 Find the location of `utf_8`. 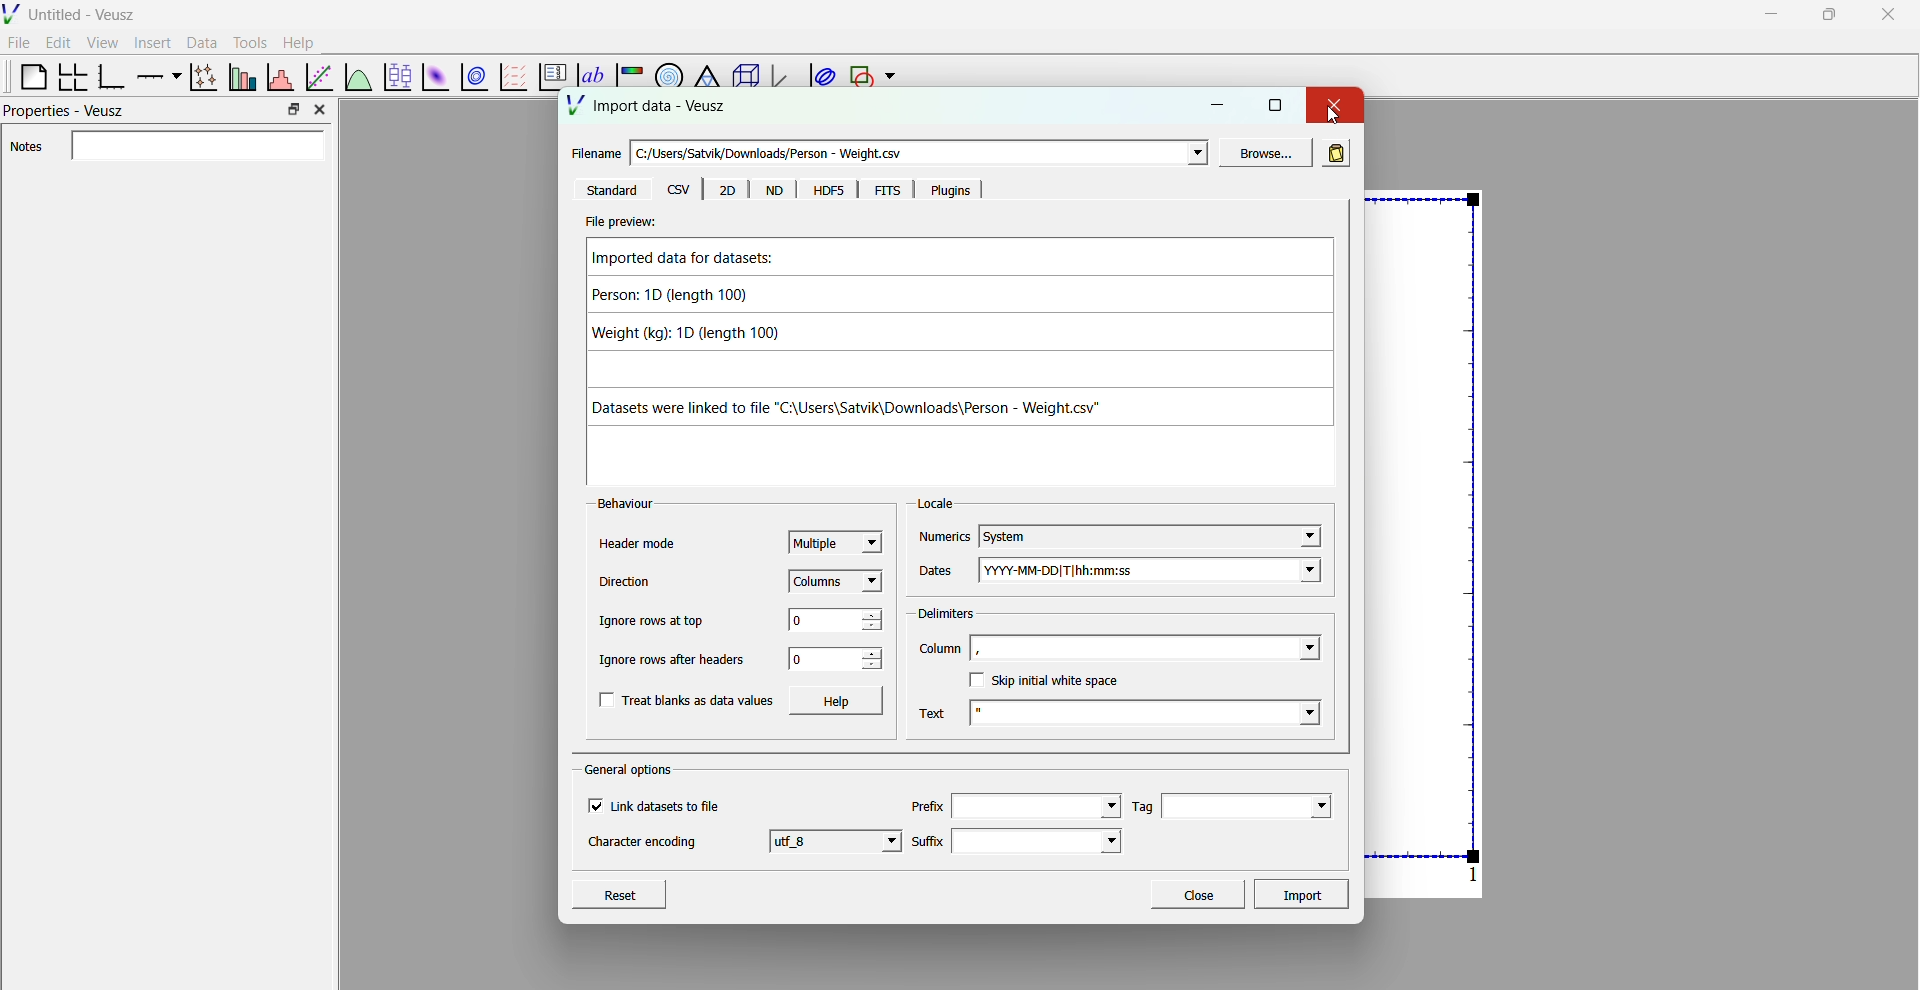

utf_8 is located at coordinates (837, 840).